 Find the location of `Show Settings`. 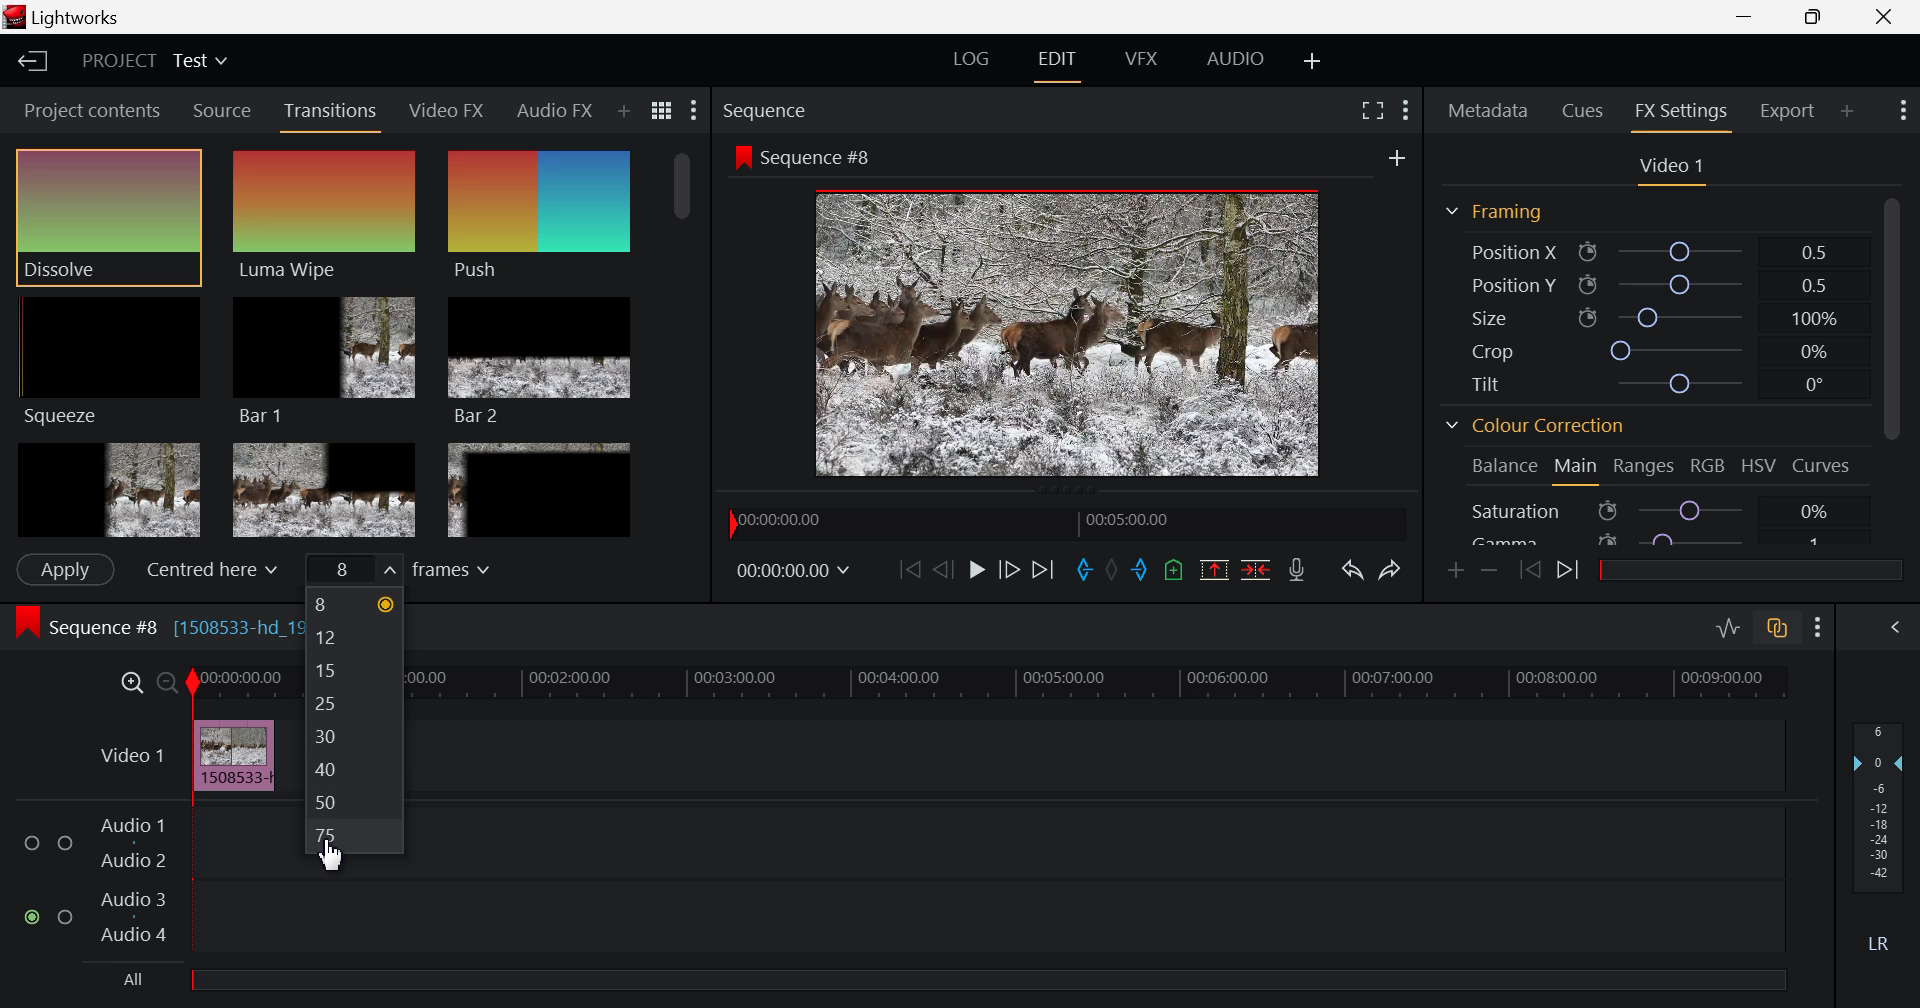

Show Settings is located at coordinates (1902, 110).